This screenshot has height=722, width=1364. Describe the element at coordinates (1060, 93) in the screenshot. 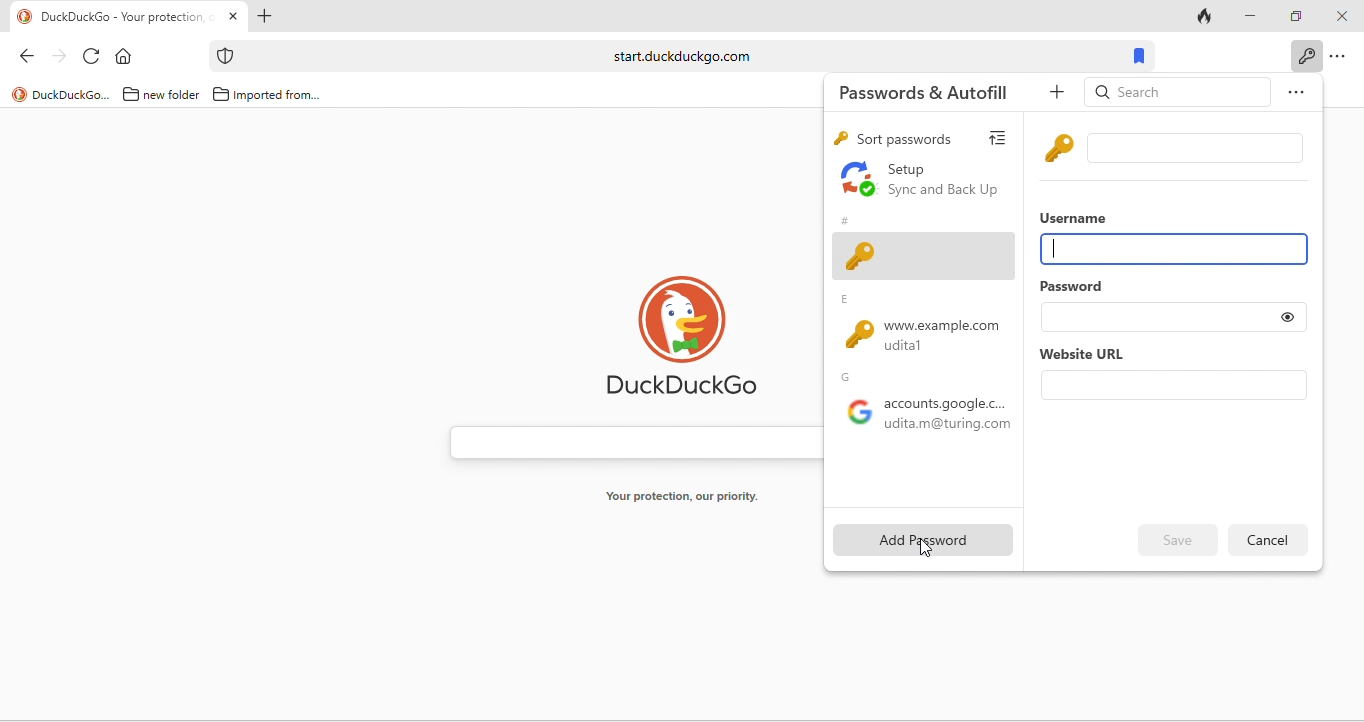

I see `add` at that location.